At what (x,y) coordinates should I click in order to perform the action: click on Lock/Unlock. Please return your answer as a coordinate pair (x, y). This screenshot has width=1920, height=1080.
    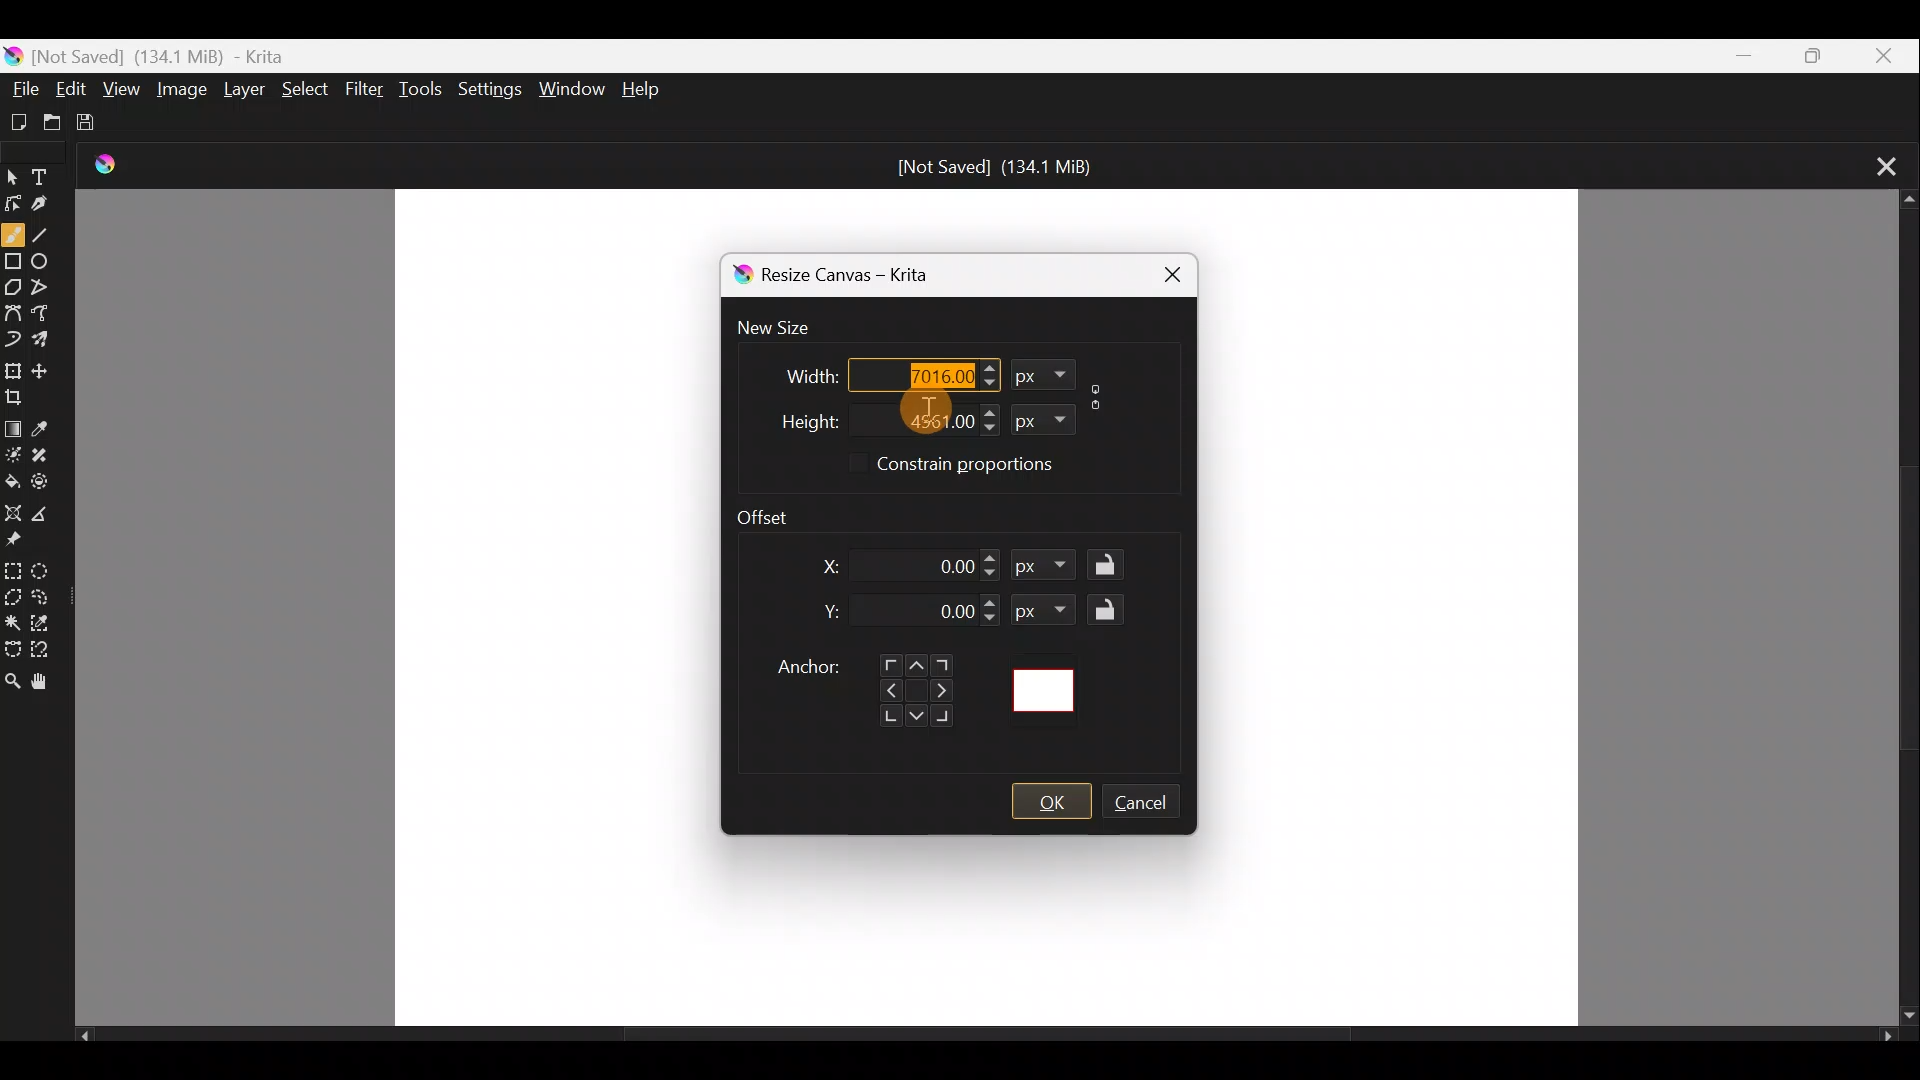
    Looking at the image, I should click on (1111, 566).